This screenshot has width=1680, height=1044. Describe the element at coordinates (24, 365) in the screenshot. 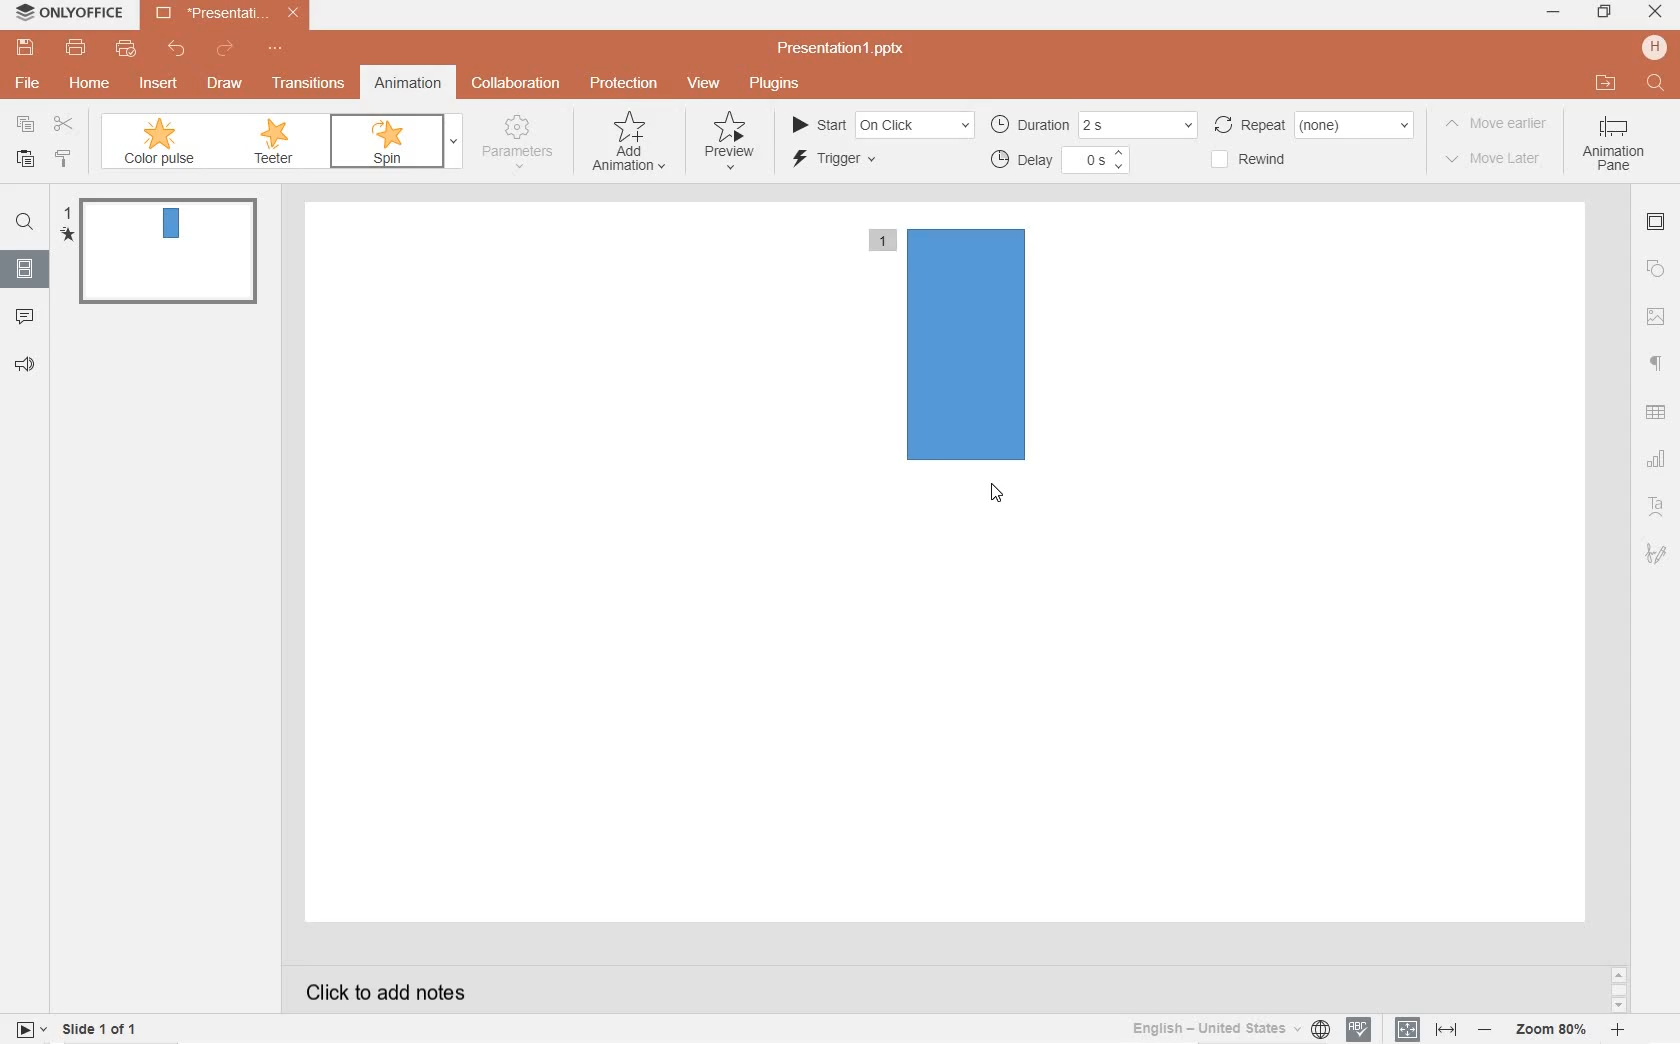

I see `feedback & support` at that location.